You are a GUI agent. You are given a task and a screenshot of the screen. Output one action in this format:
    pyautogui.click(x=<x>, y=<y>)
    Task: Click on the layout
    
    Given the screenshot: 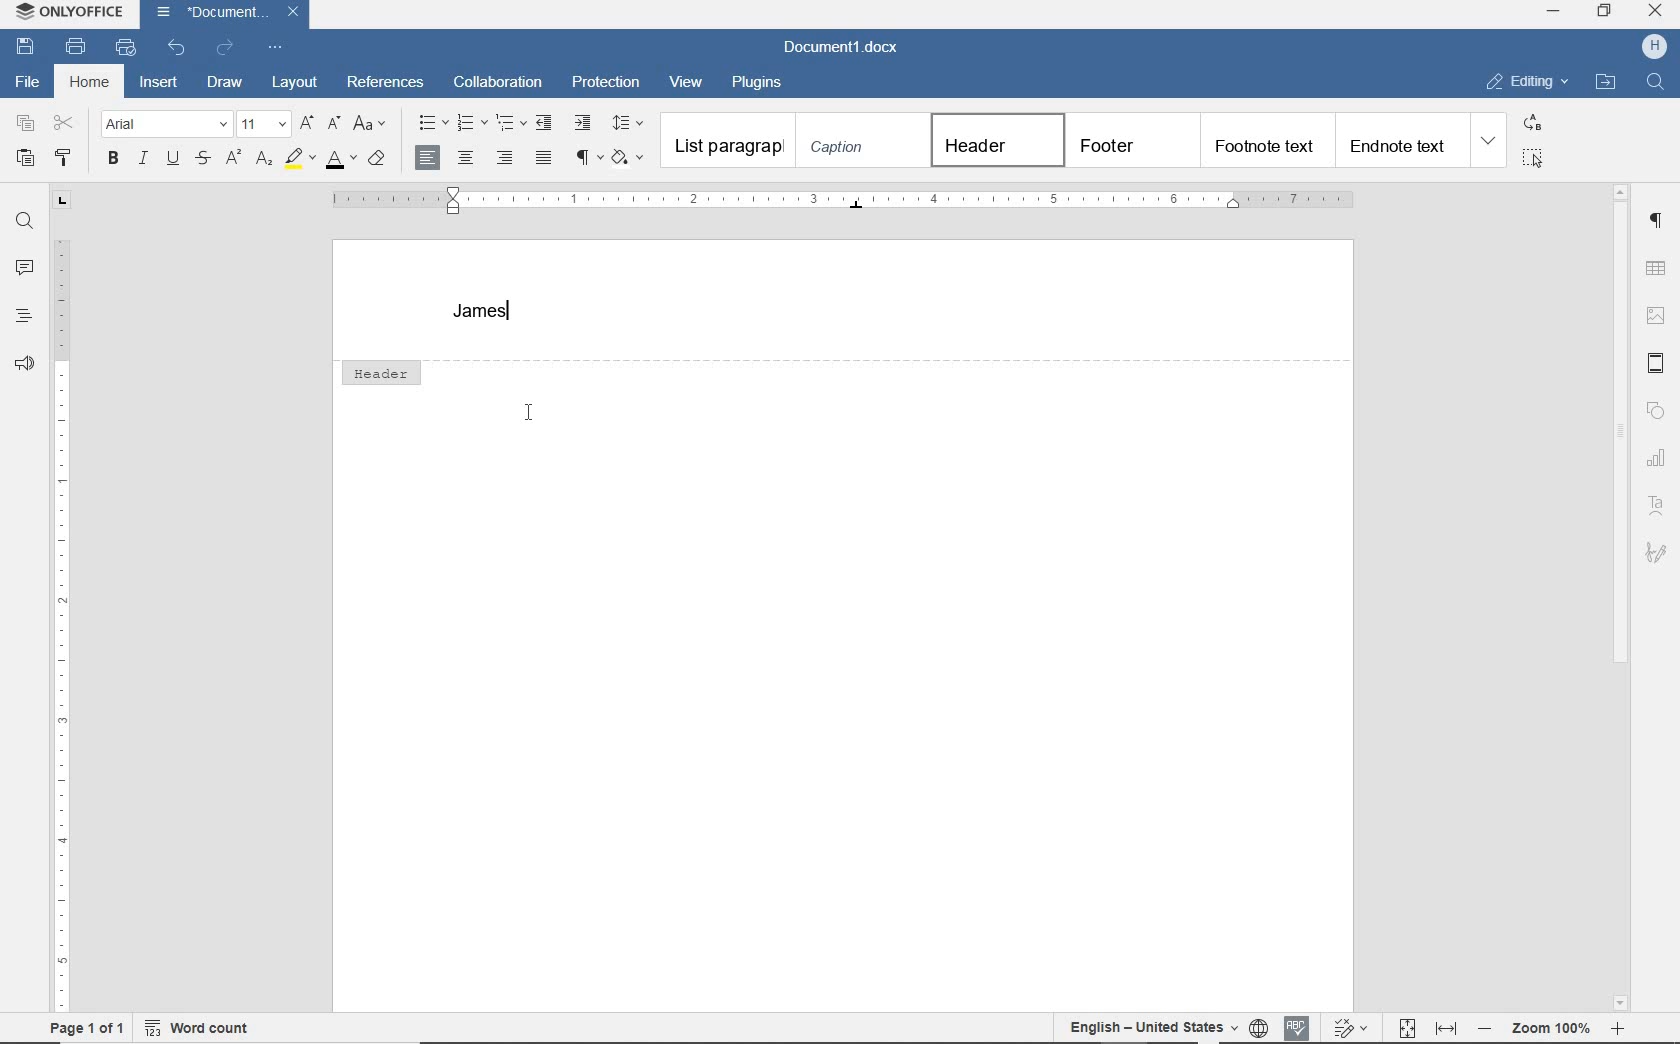 What is the action you would take?
    pyautogui.click(x=295, y=83)
    